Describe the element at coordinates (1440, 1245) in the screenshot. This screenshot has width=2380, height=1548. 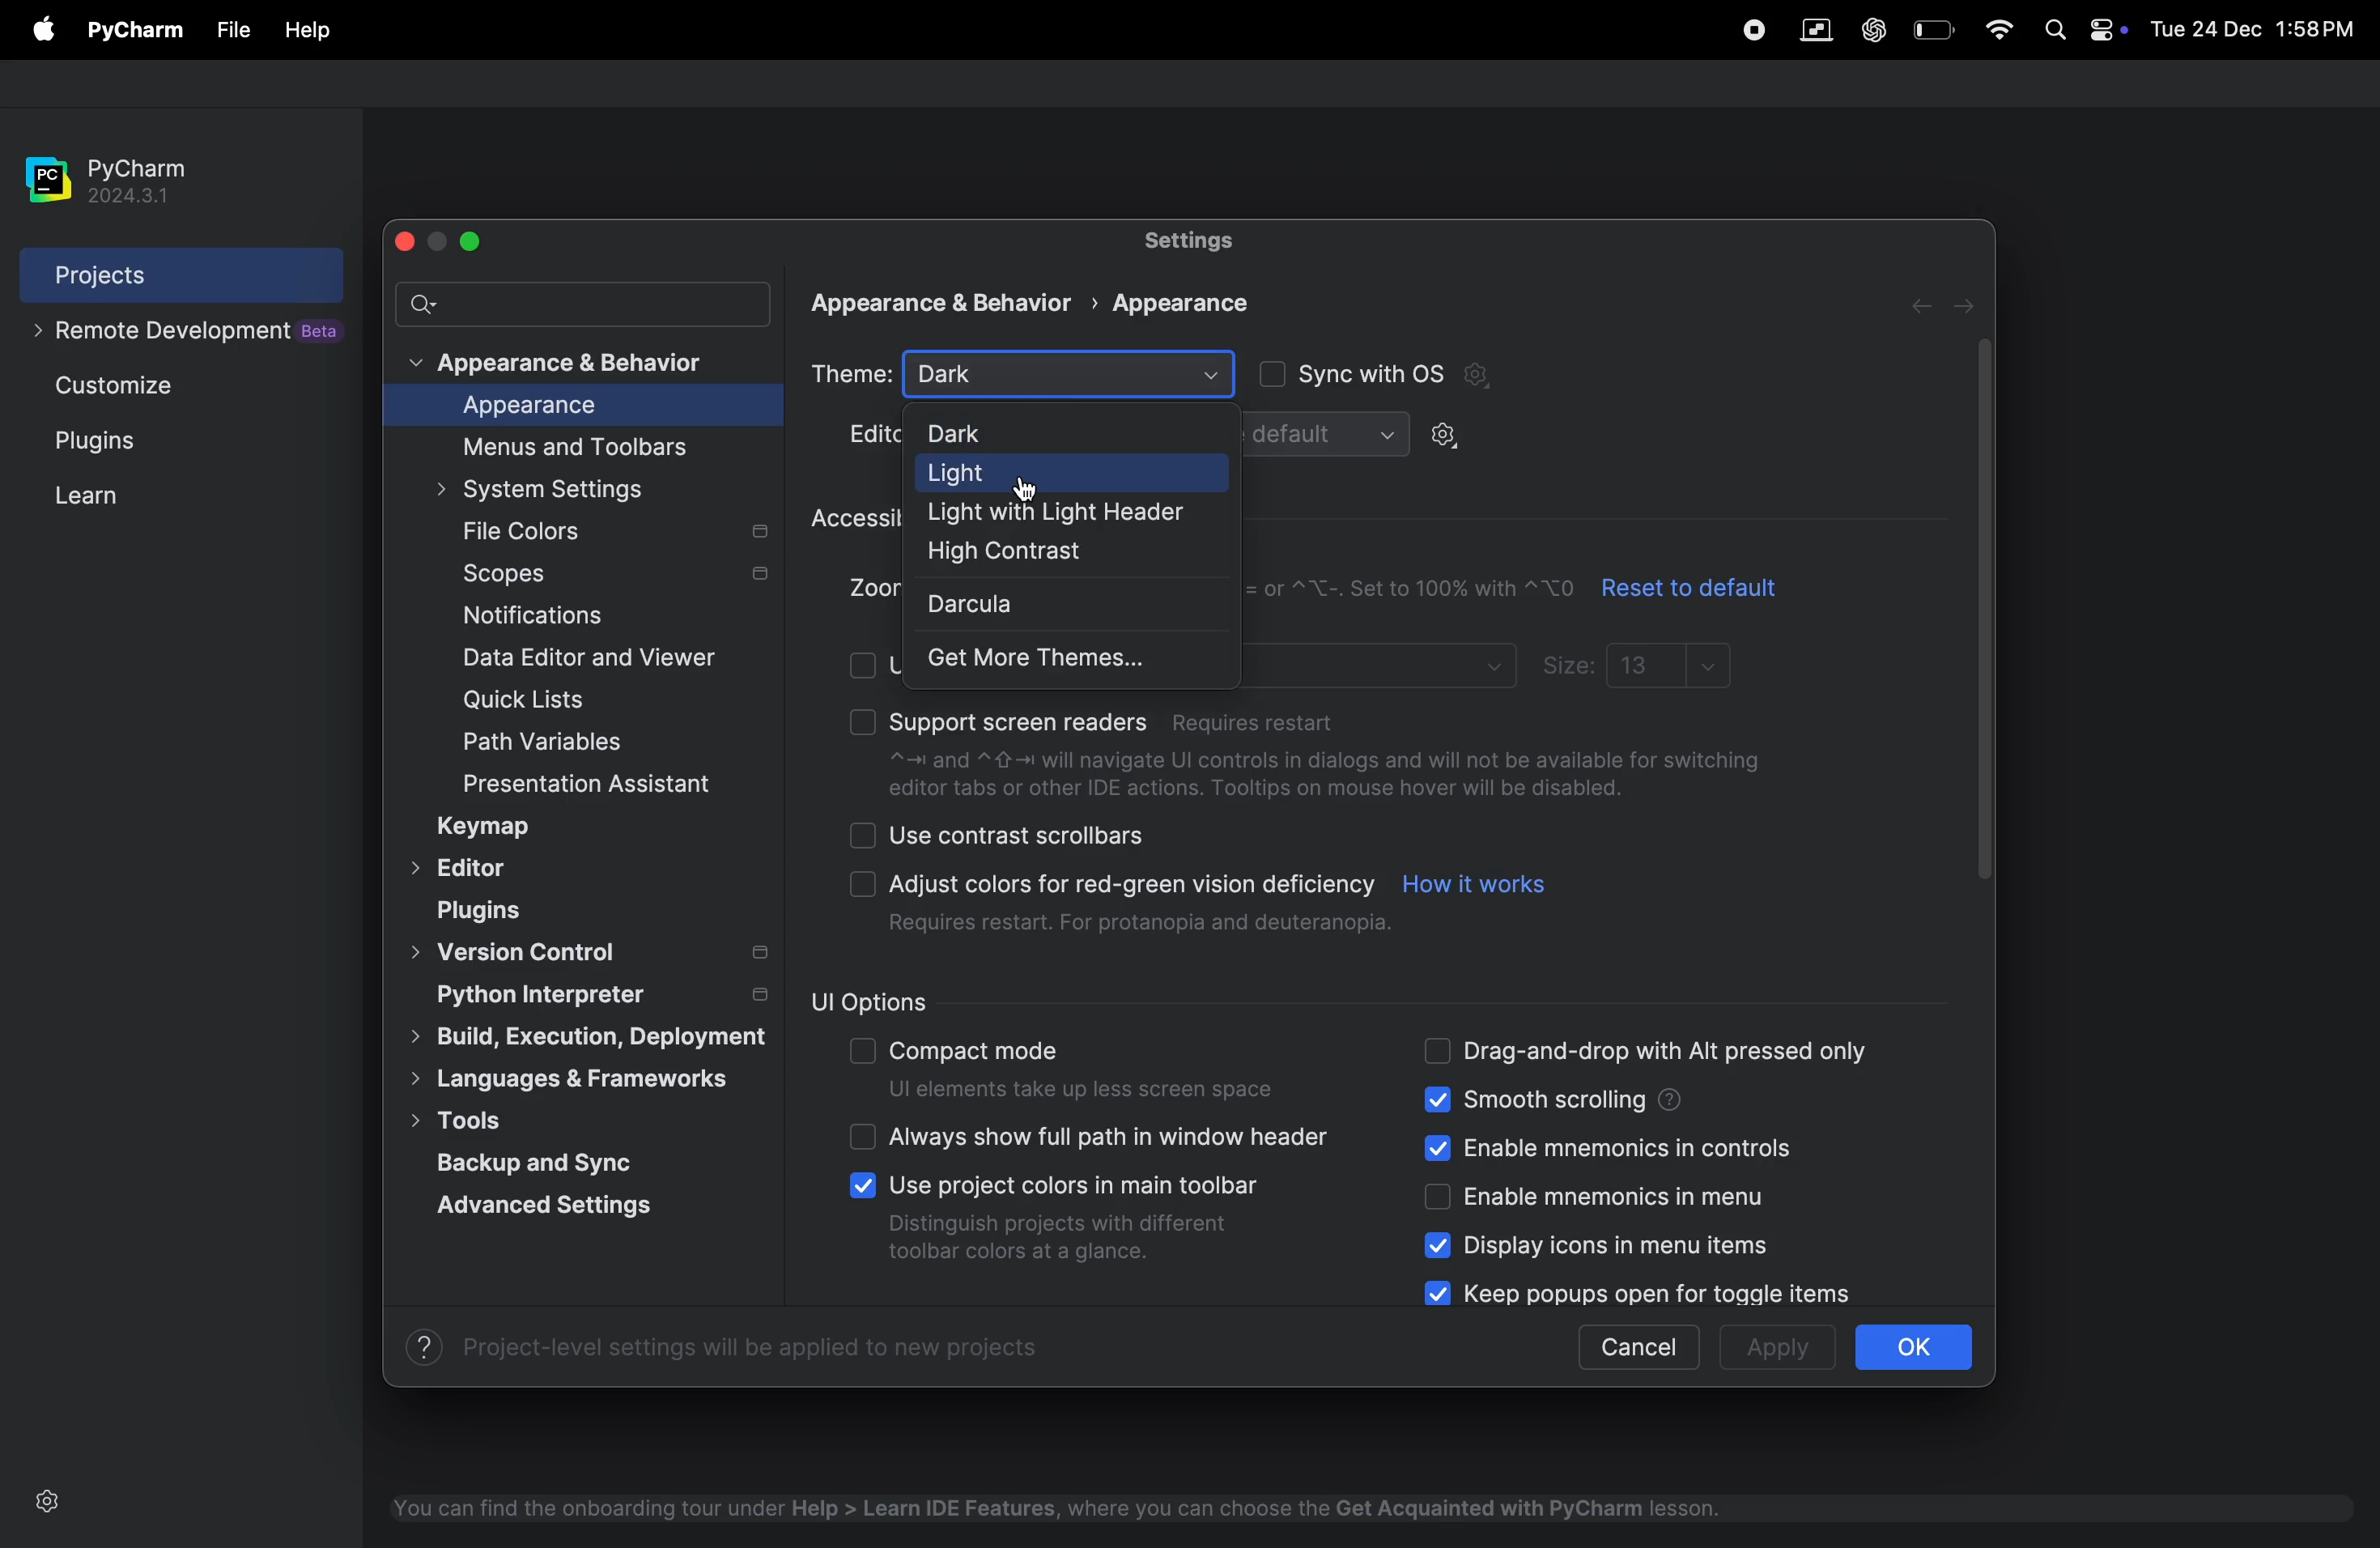
I see `check boxes` at that location.